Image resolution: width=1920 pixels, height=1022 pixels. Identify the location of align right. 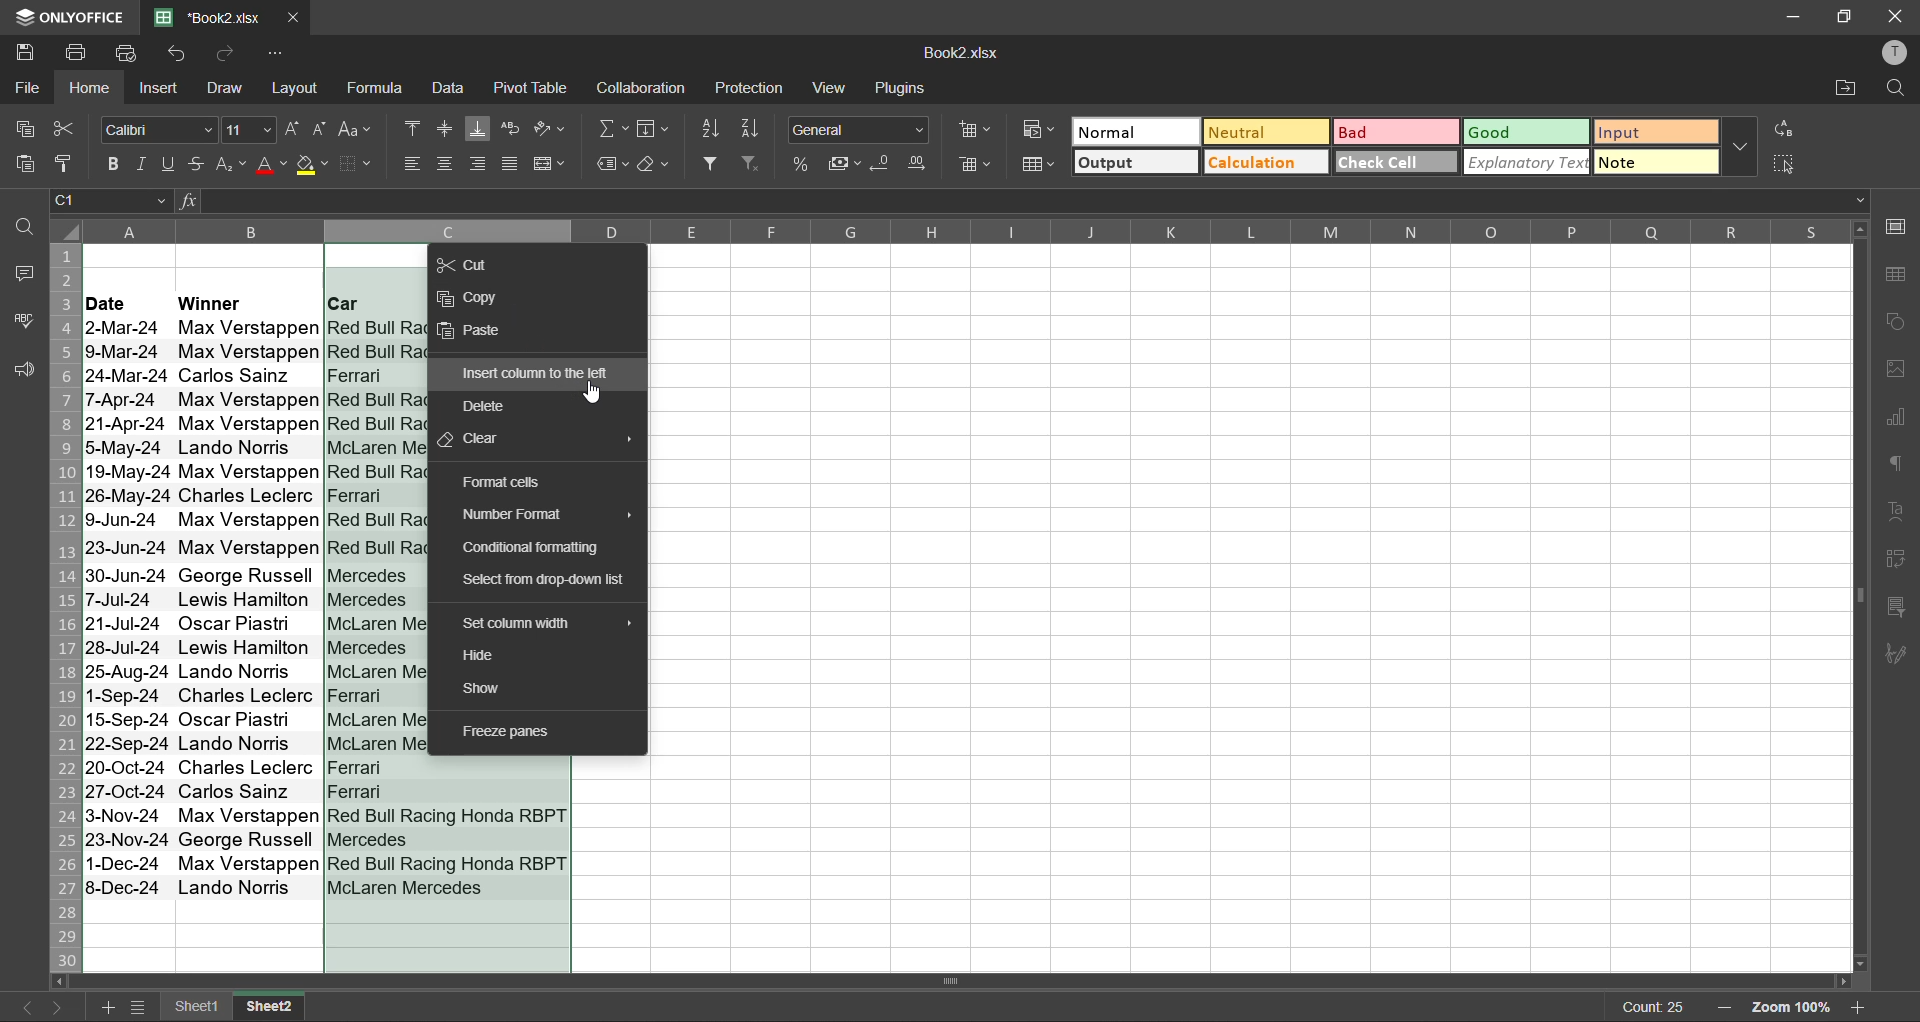
(480, 166).